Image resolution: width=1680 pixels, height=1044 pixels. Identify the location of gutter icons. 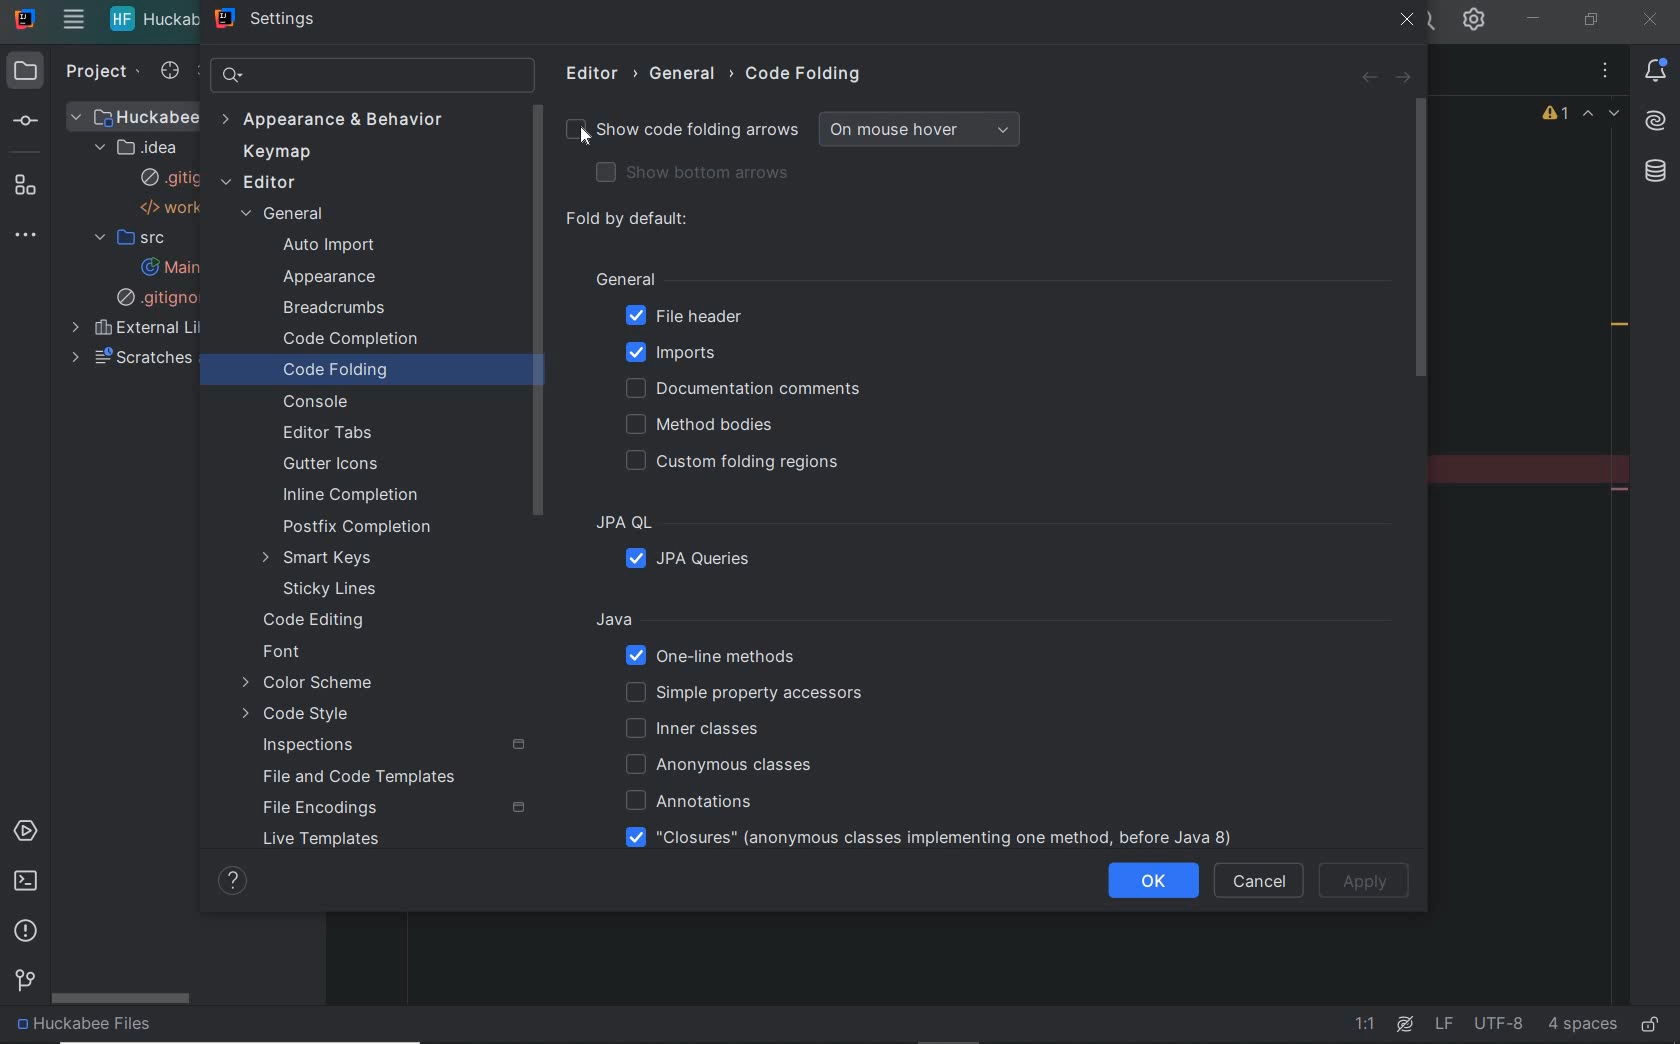
(340, 464).